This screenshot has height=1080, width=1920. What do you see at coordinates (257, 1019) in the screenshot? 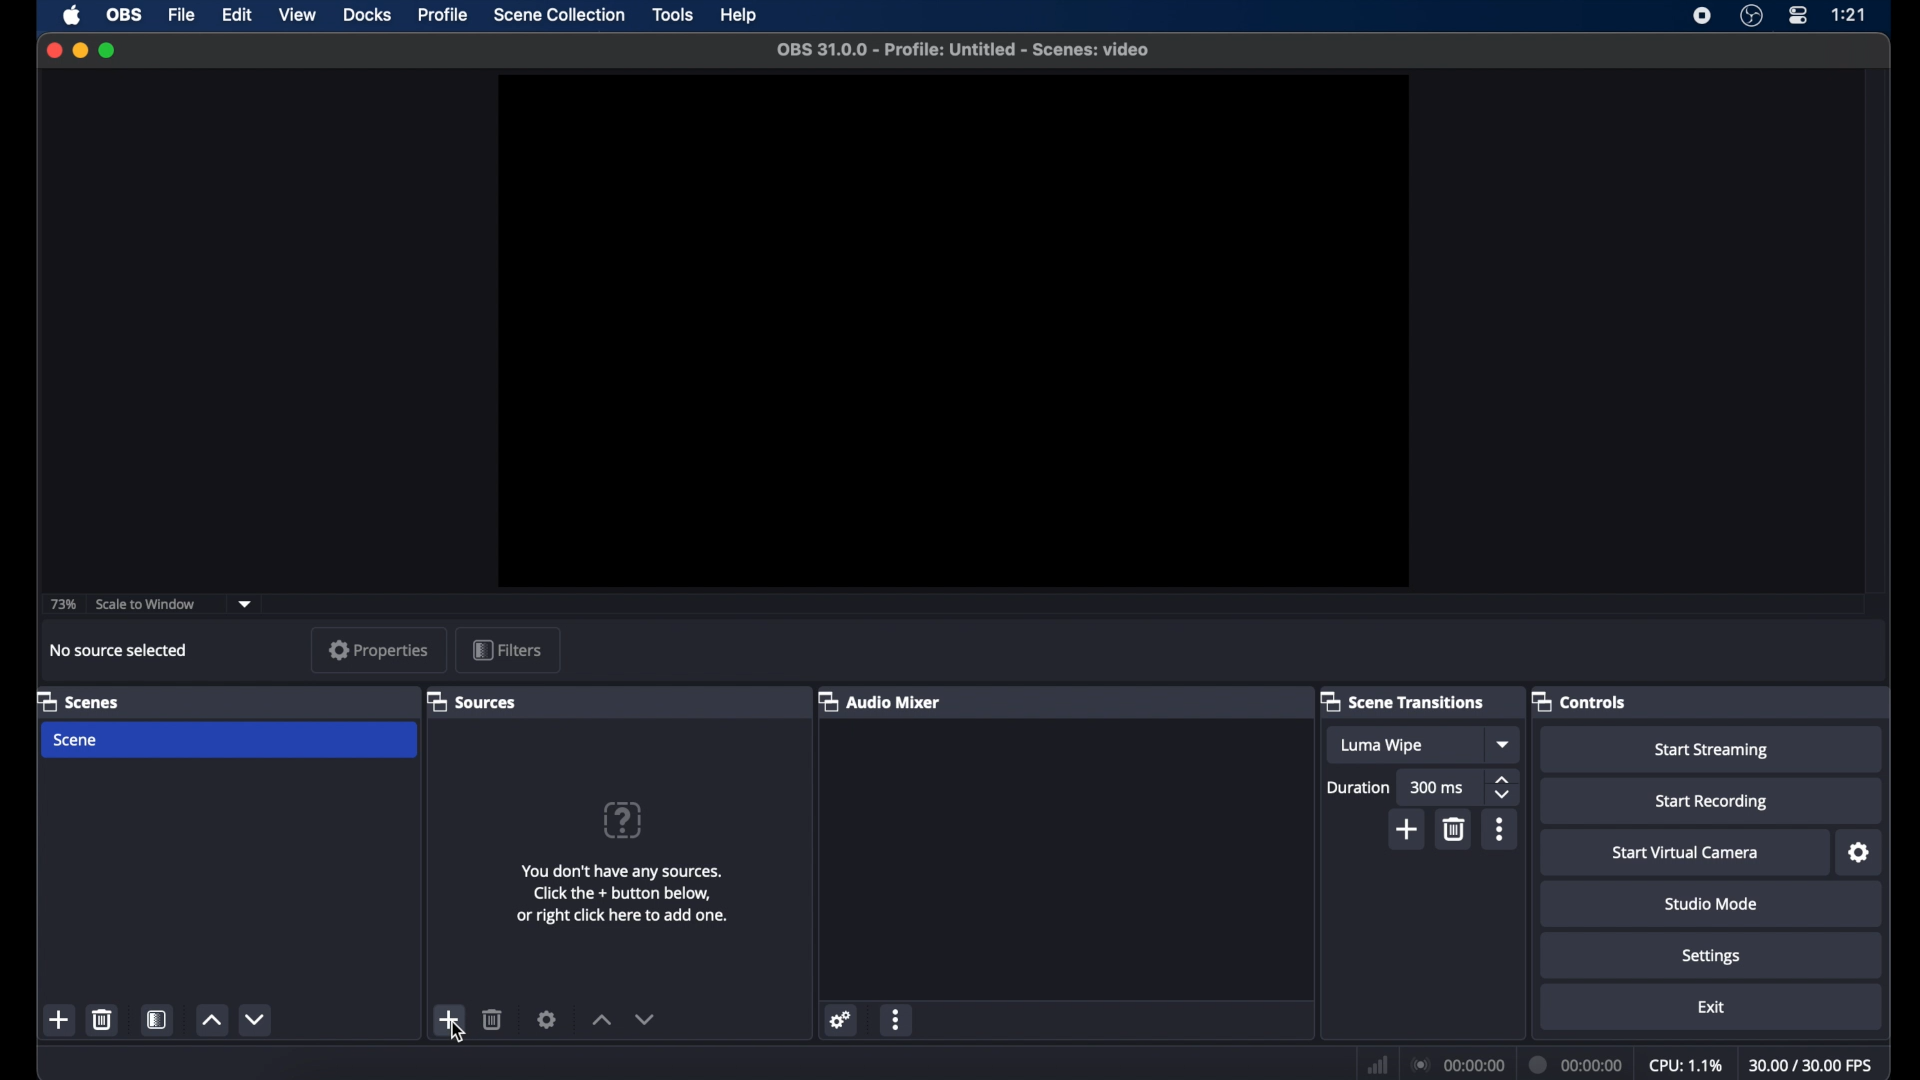
I see `decrement` at bounding box center [257, 1019].